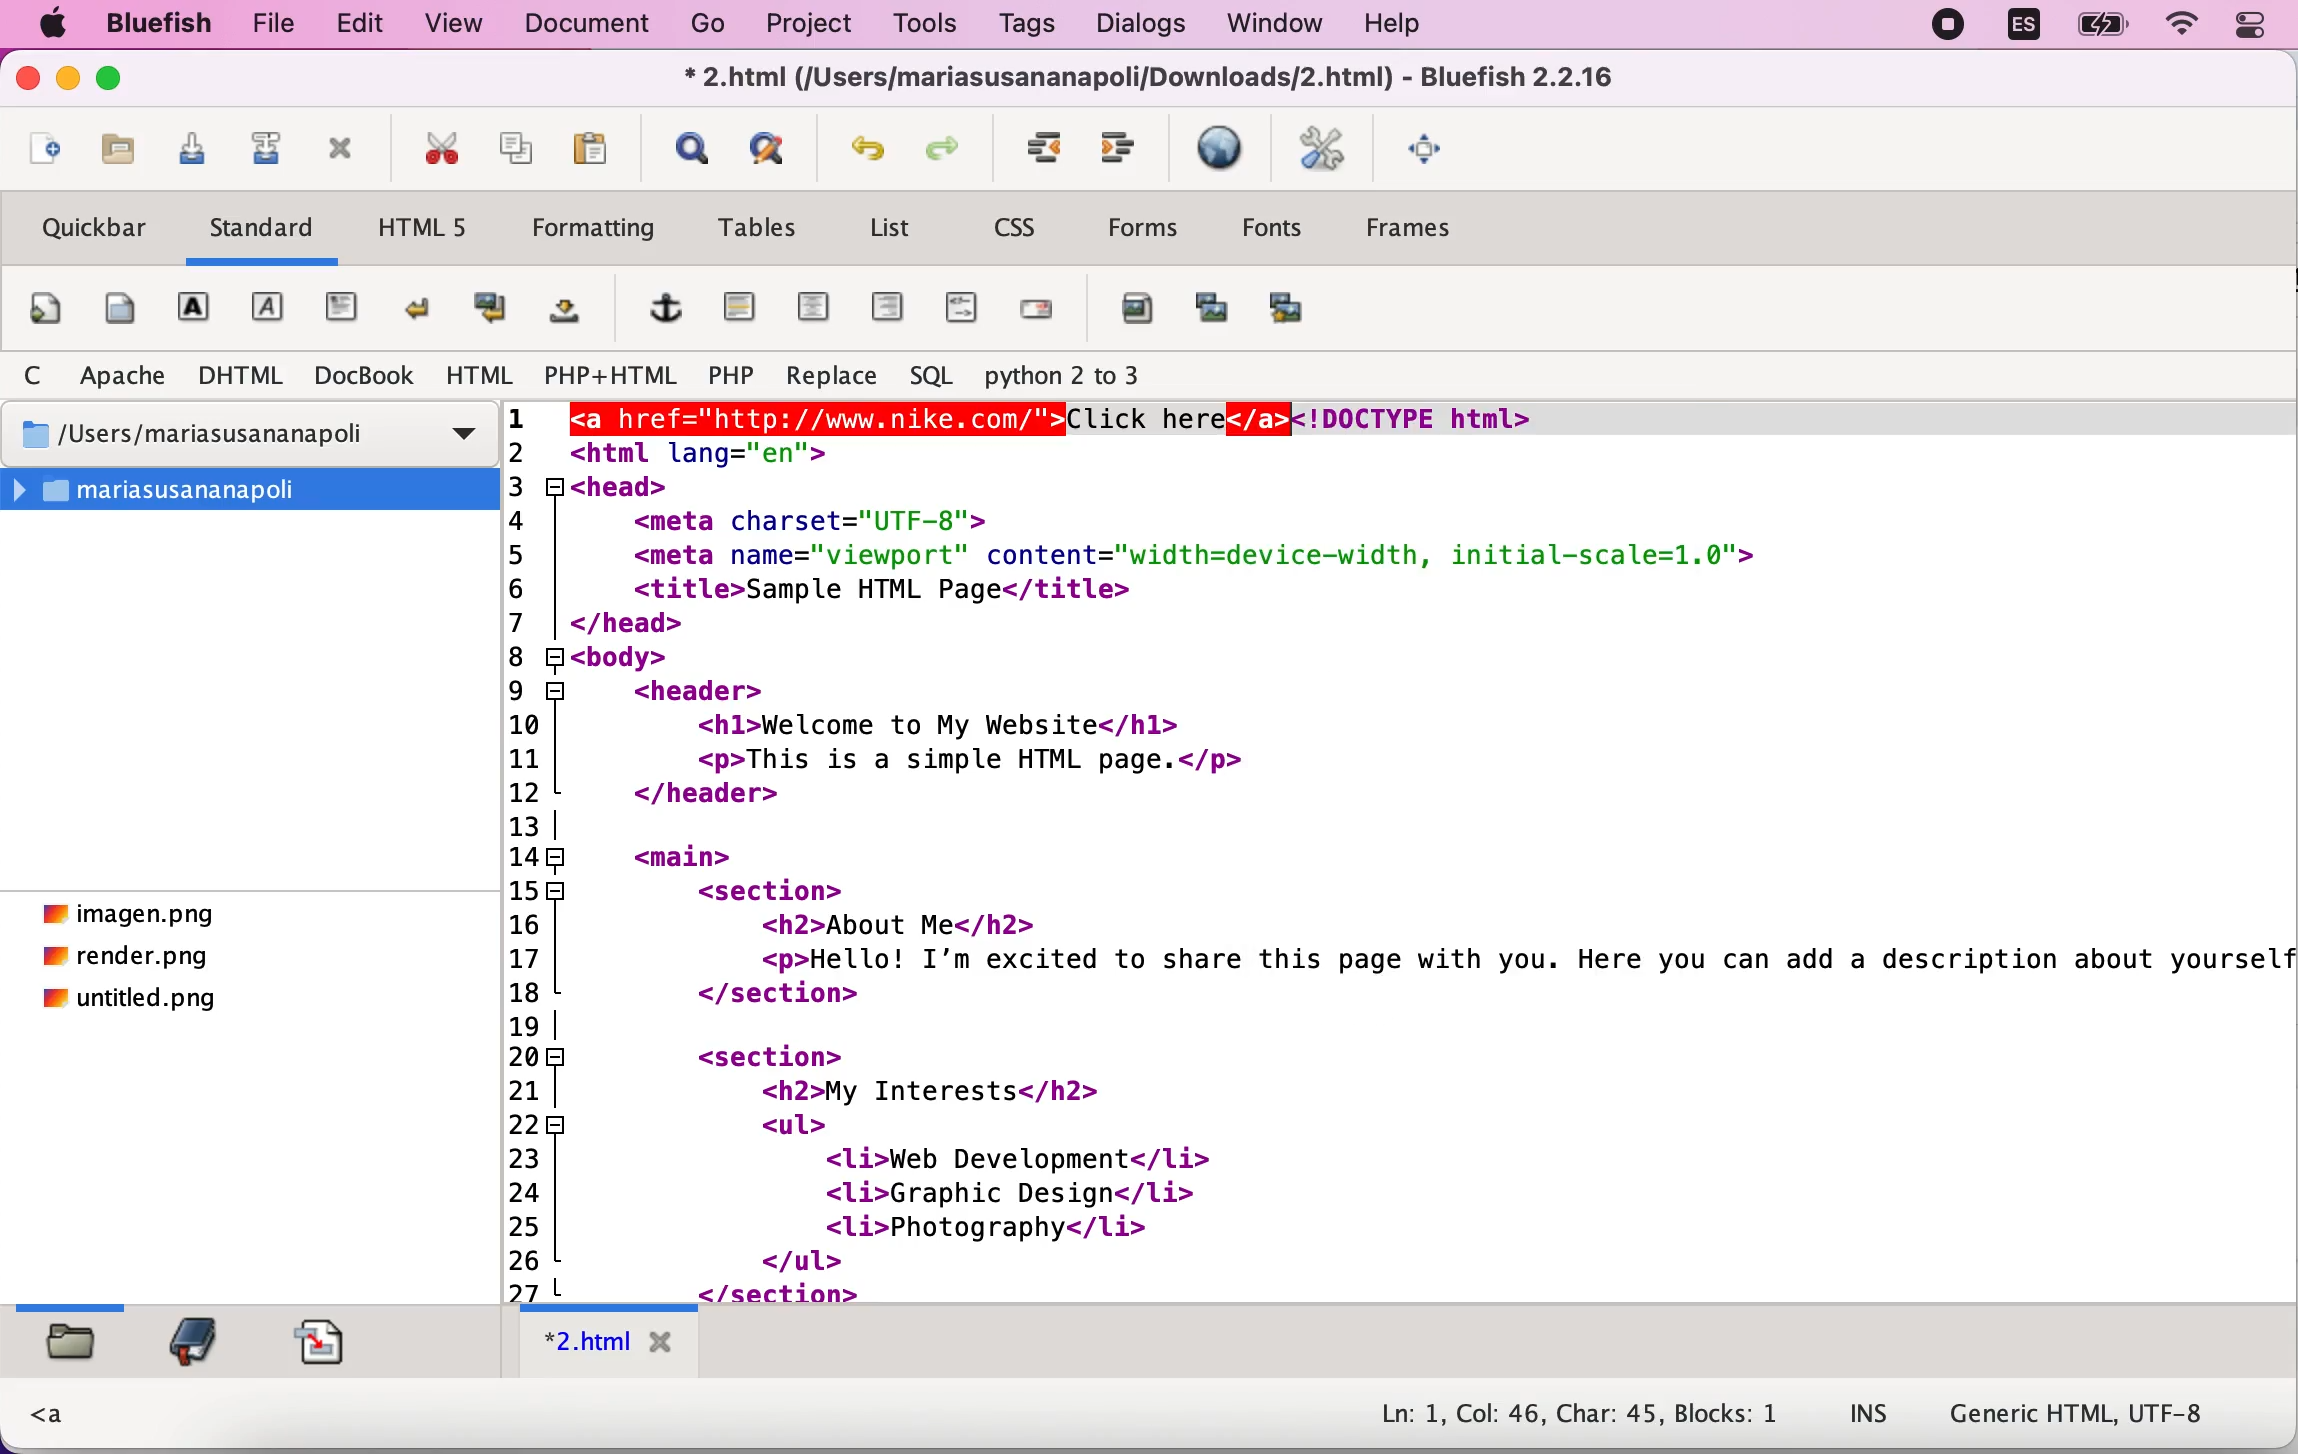 The height and width of the screenshot is (1454, 2298). Describe the element at coordinates (458, 24) in the screenshot. I see `view` at that location.